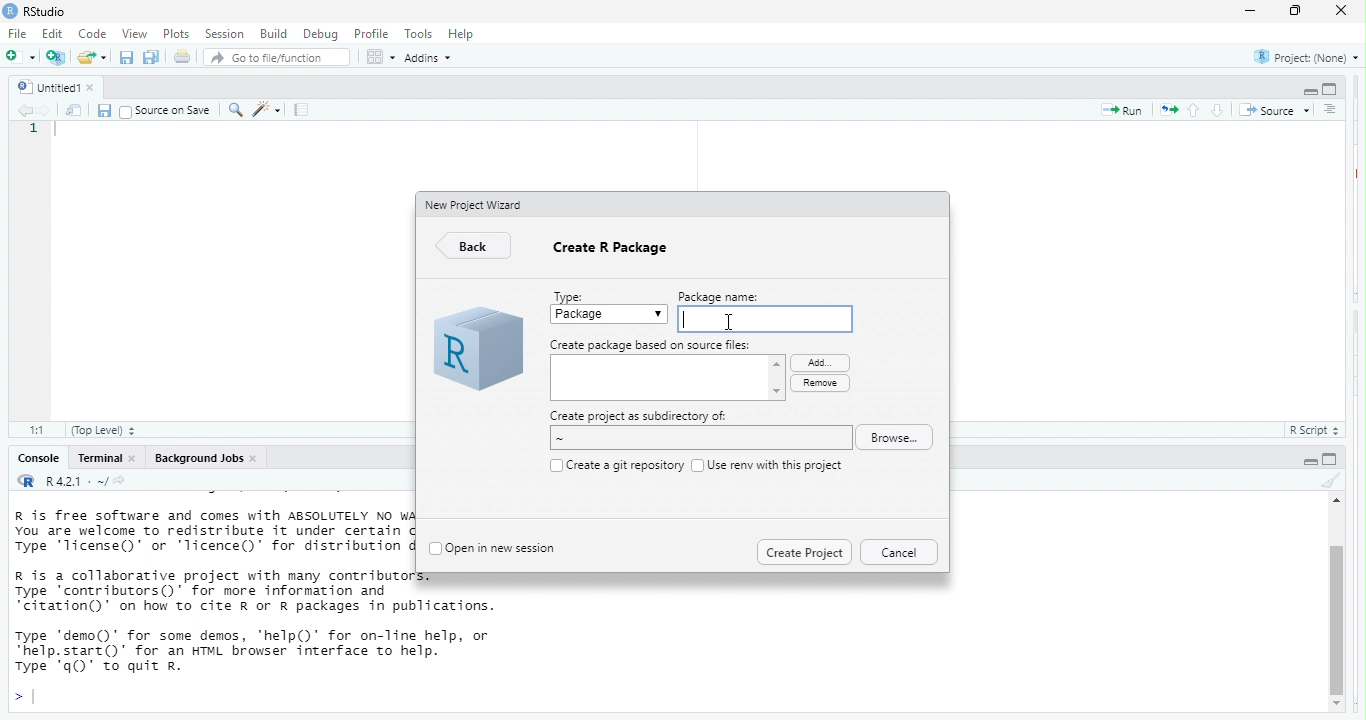 This screenshot has height=720, width=1366. I want to click on go to next section/chunk, so click(1216, 111).